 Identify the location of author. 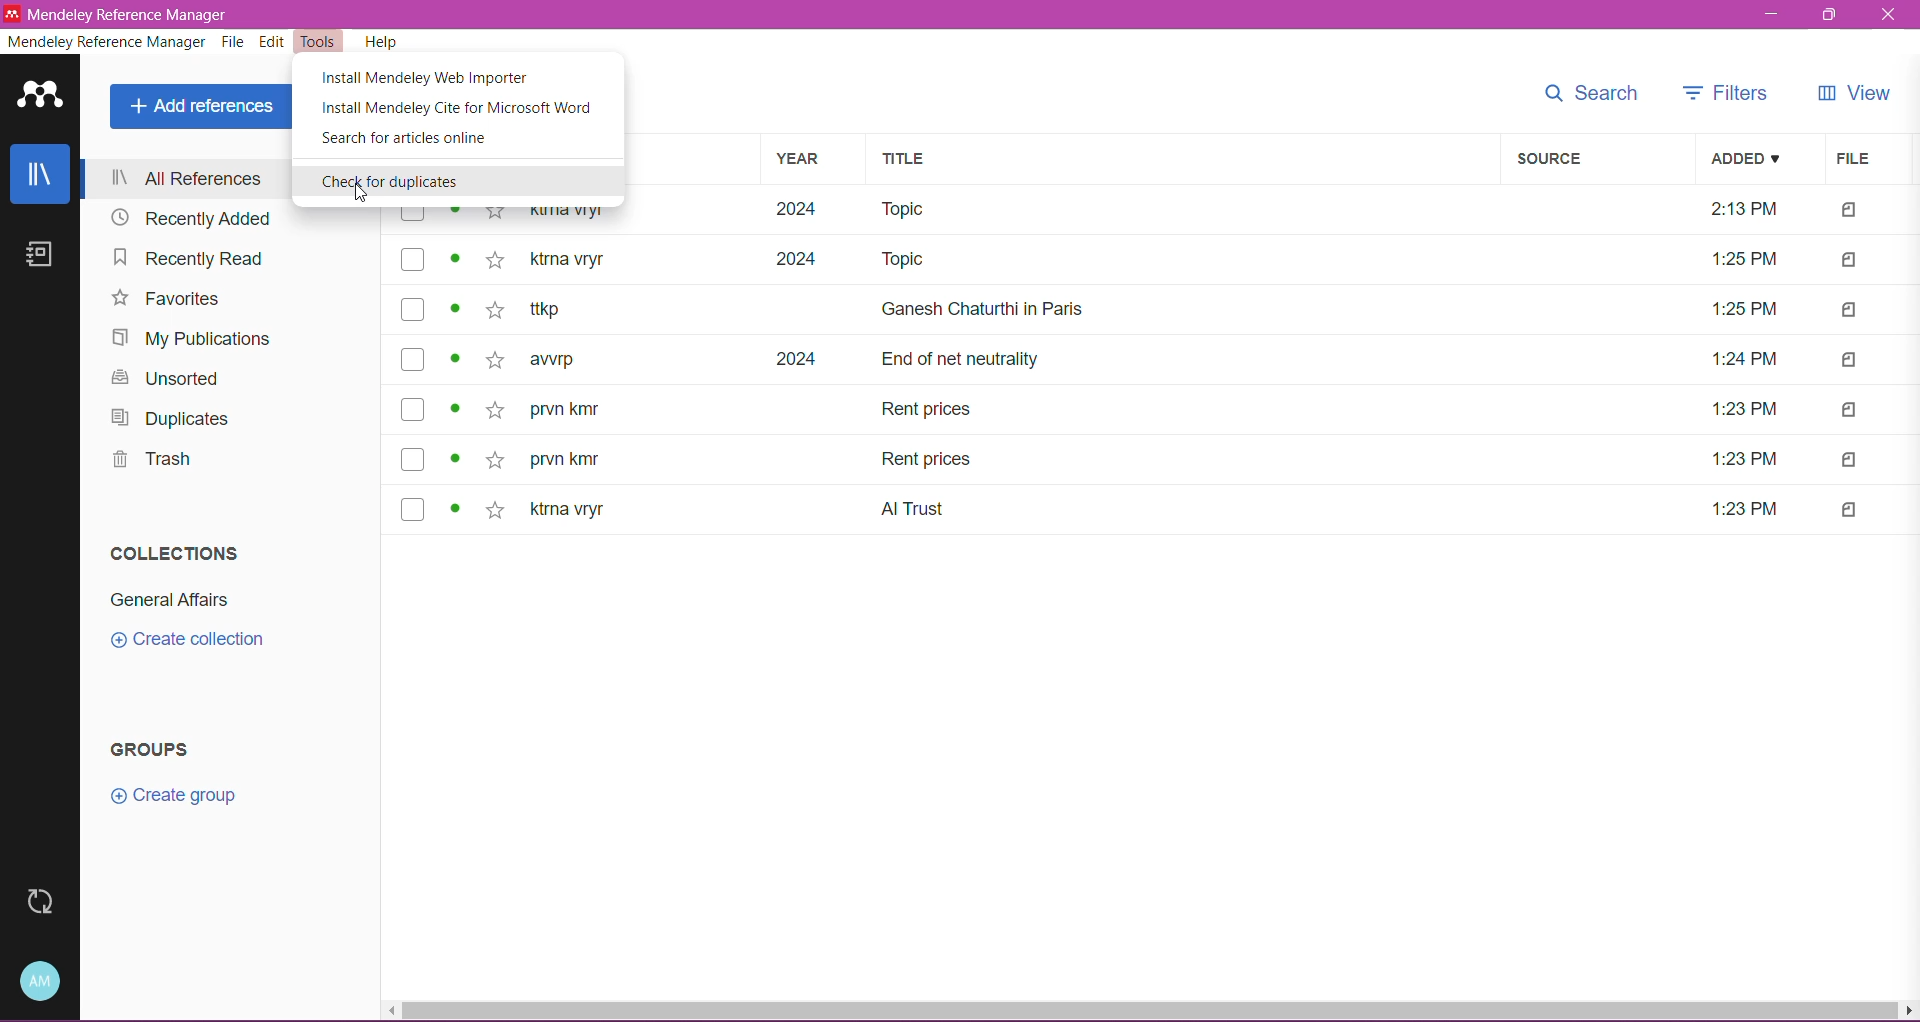
(569, 510).